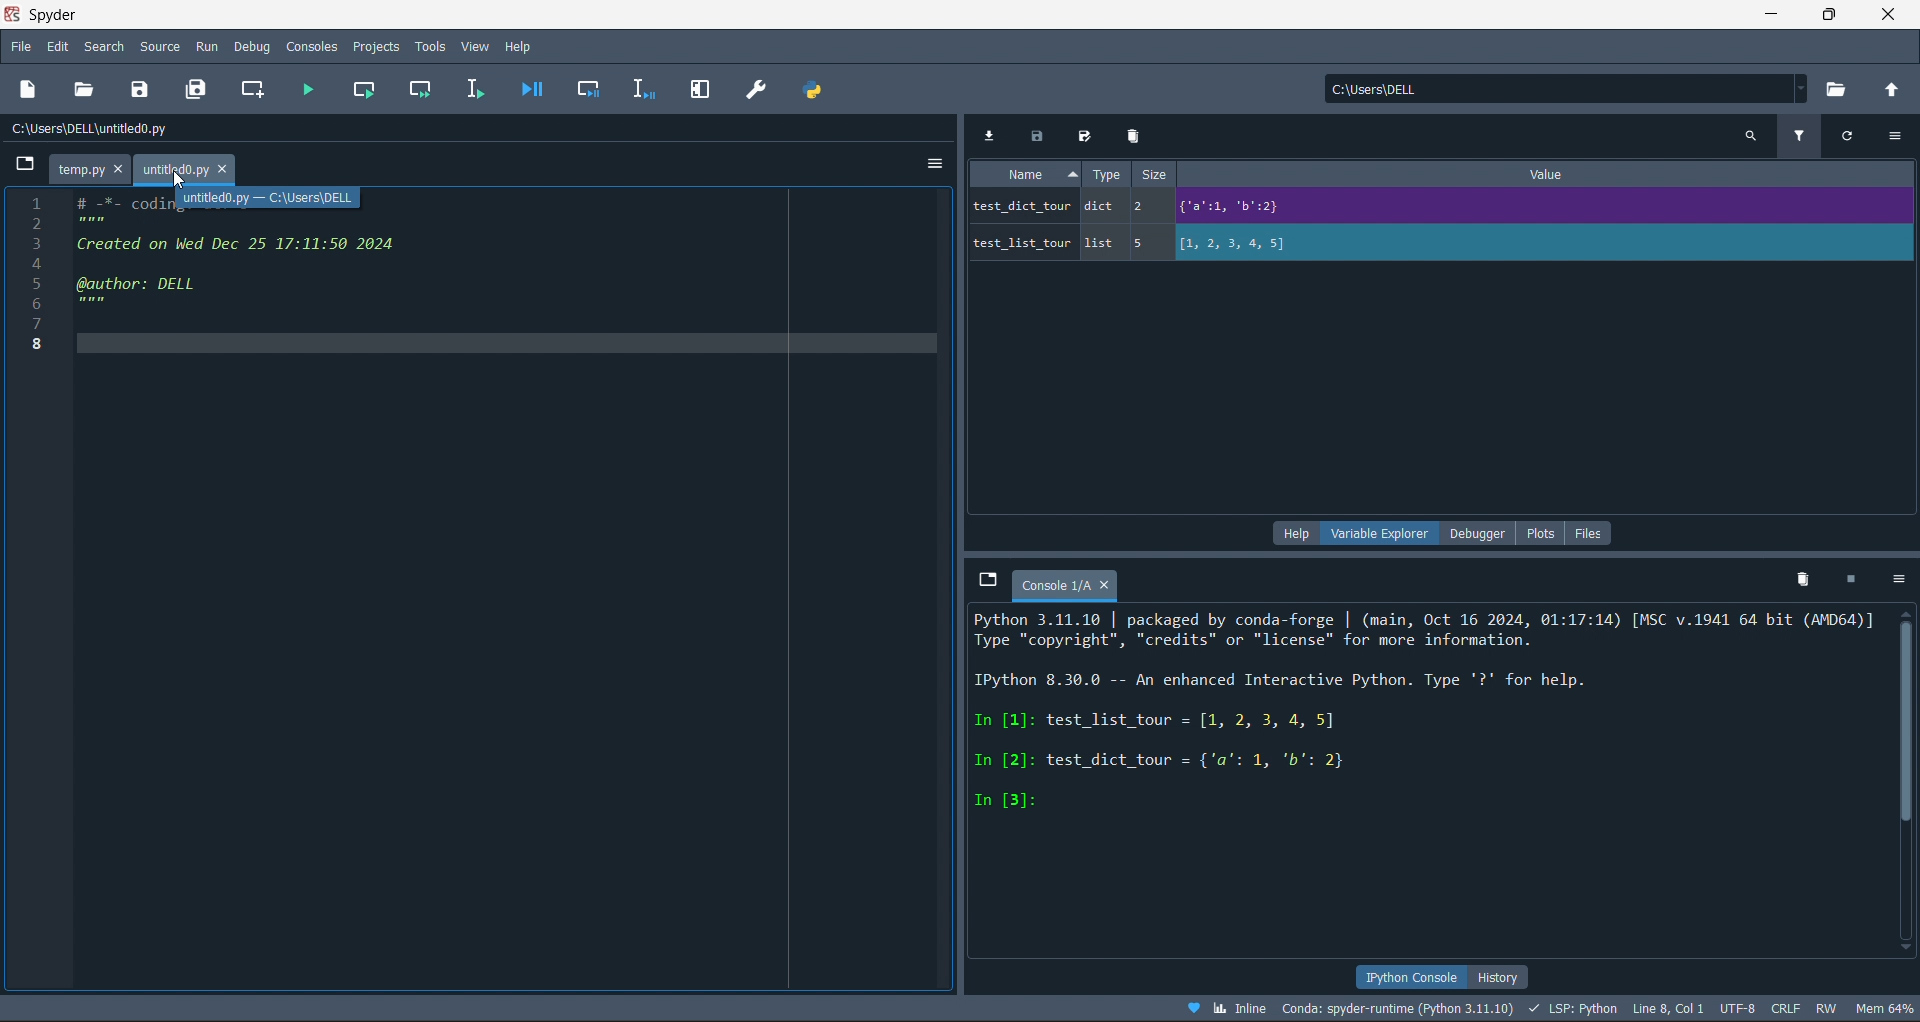 The width and height of the screenshot is (1920, 1022). What do you see at coordinates (88, 167) in the screenshot?
I see `temp.py X` at bounding box center [88, 167].